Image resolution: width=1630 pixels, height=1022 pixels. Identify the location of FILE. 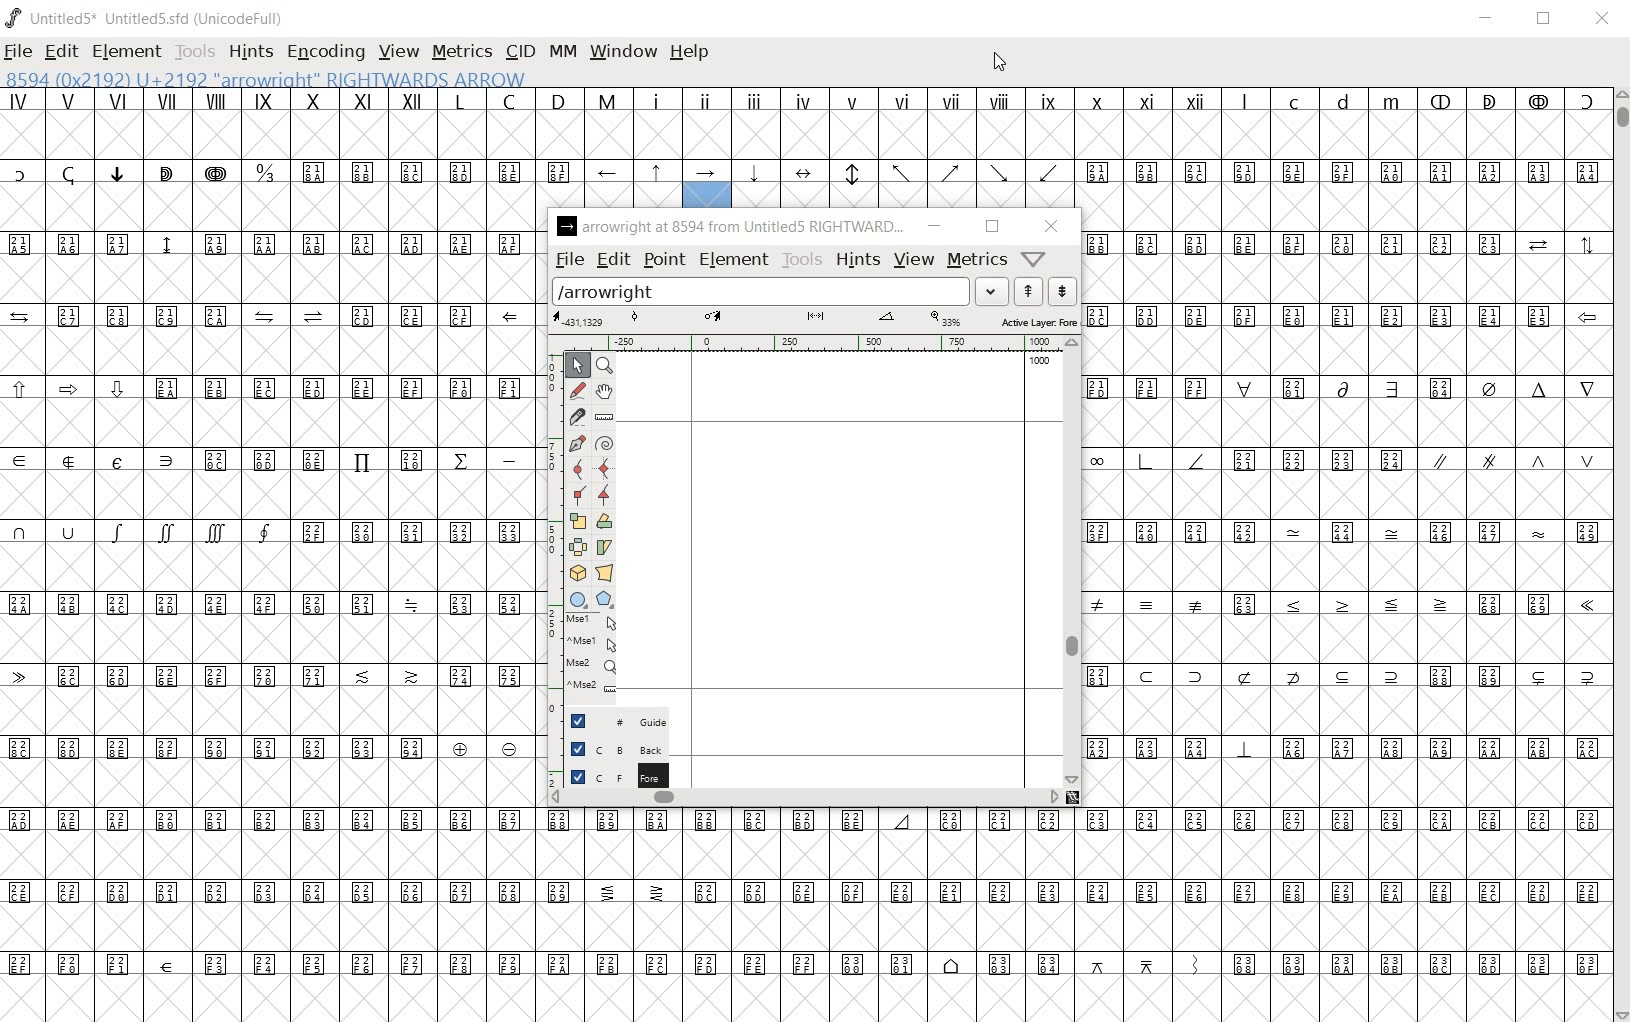
(19, 50).